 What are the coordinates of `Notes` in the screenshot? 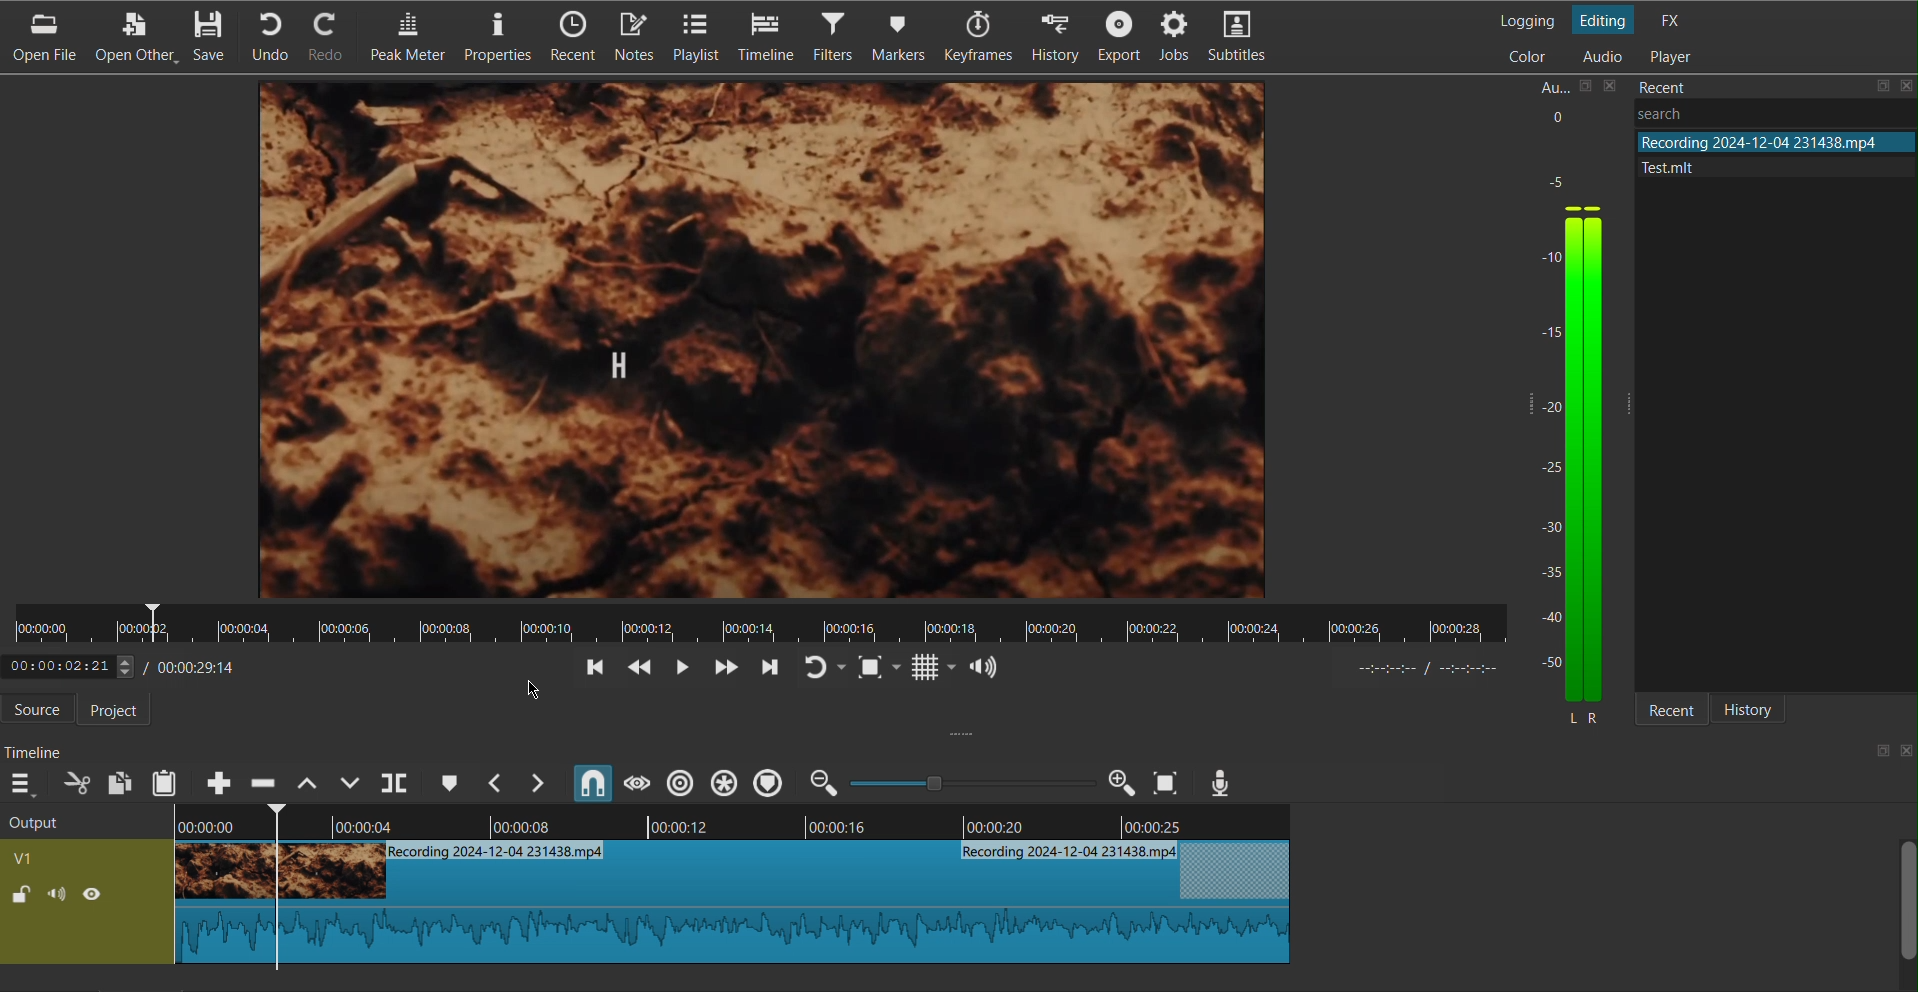 It's located at (637, 36).